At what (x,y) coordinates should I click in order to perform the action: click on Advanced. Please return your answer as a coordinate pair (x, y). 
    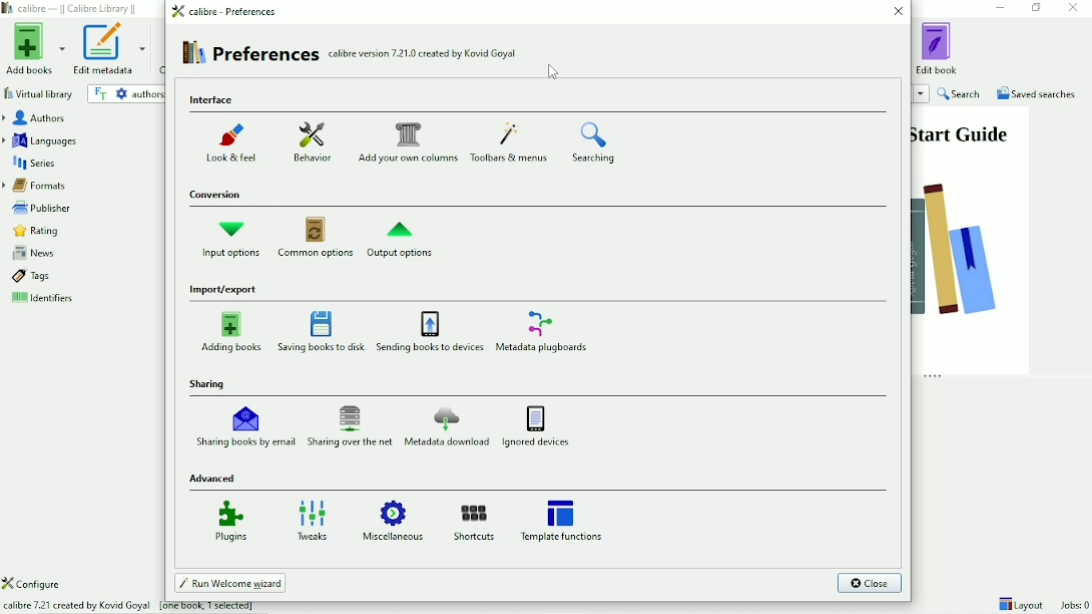
    Looking at the image, I should click on (215, 478).